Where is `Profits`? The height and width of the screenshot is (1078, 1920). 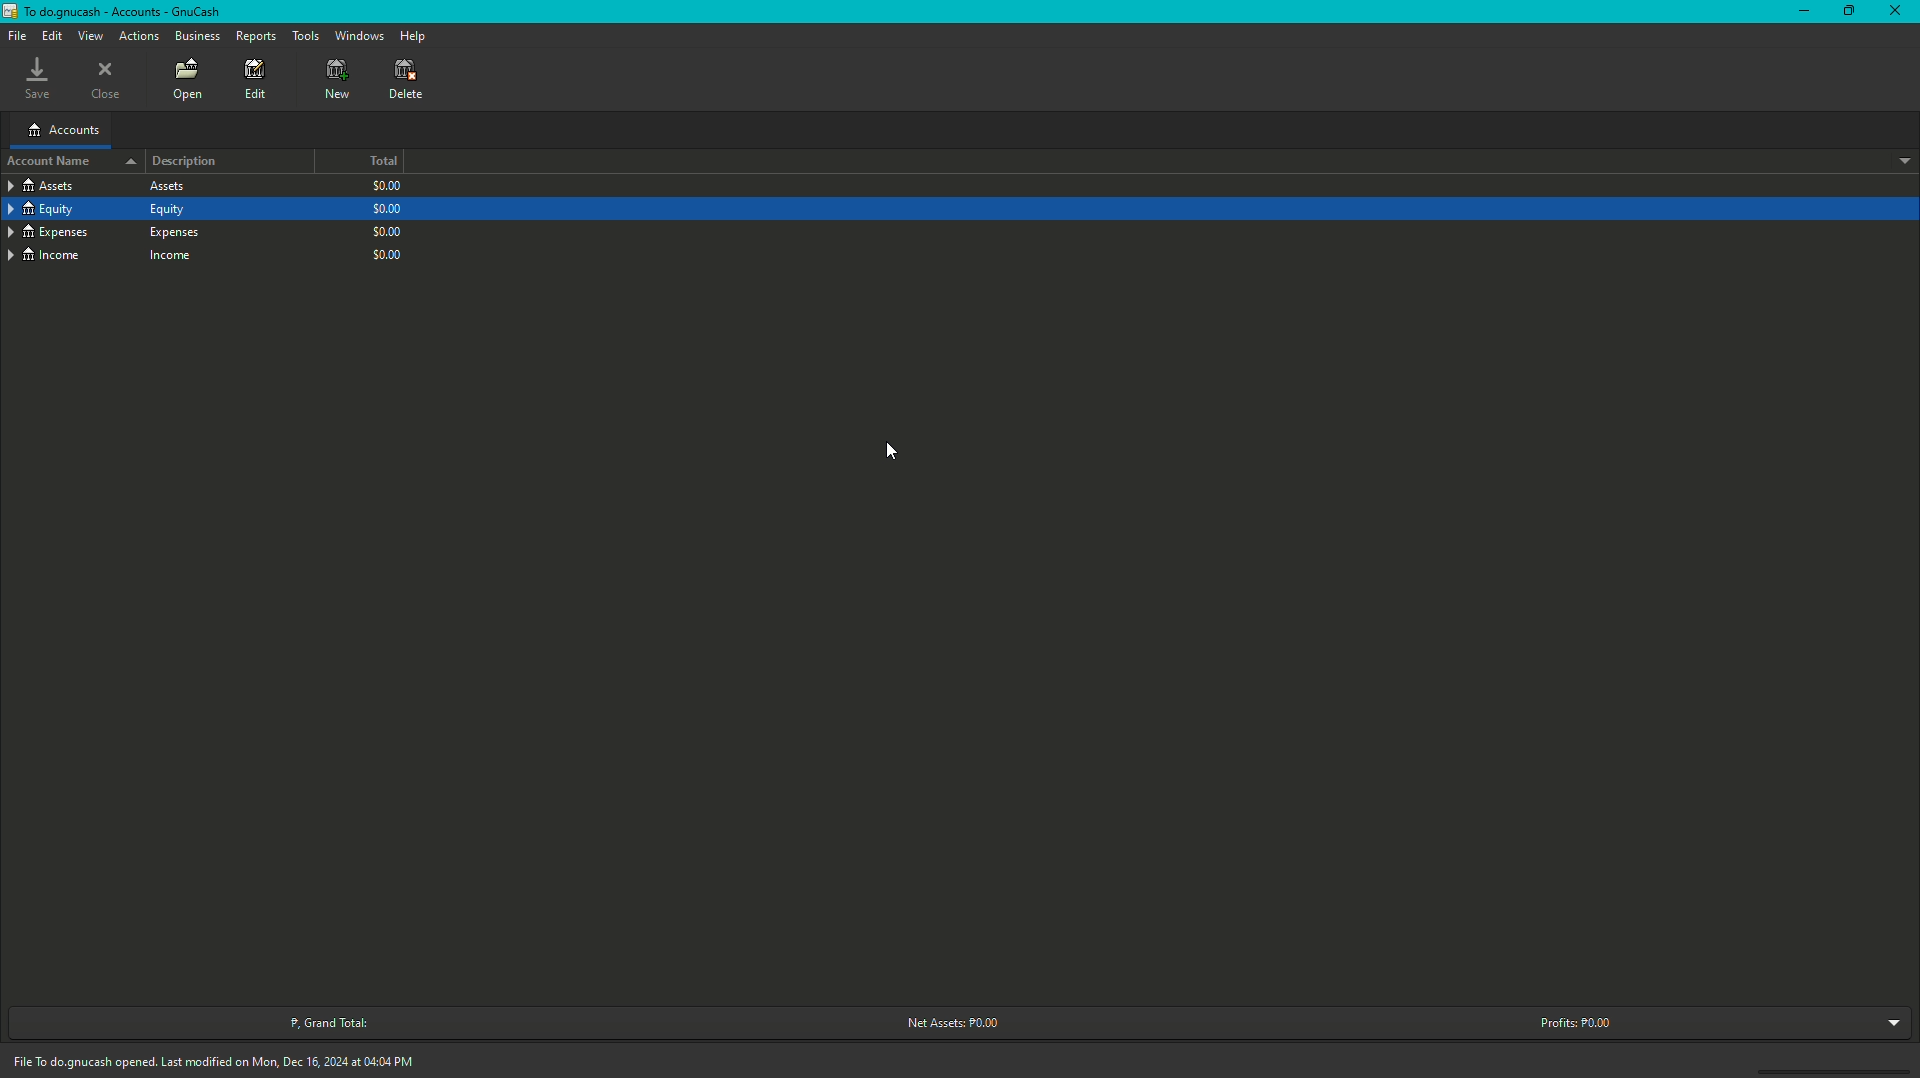 Profits is located at coordinates (1576, 1020).